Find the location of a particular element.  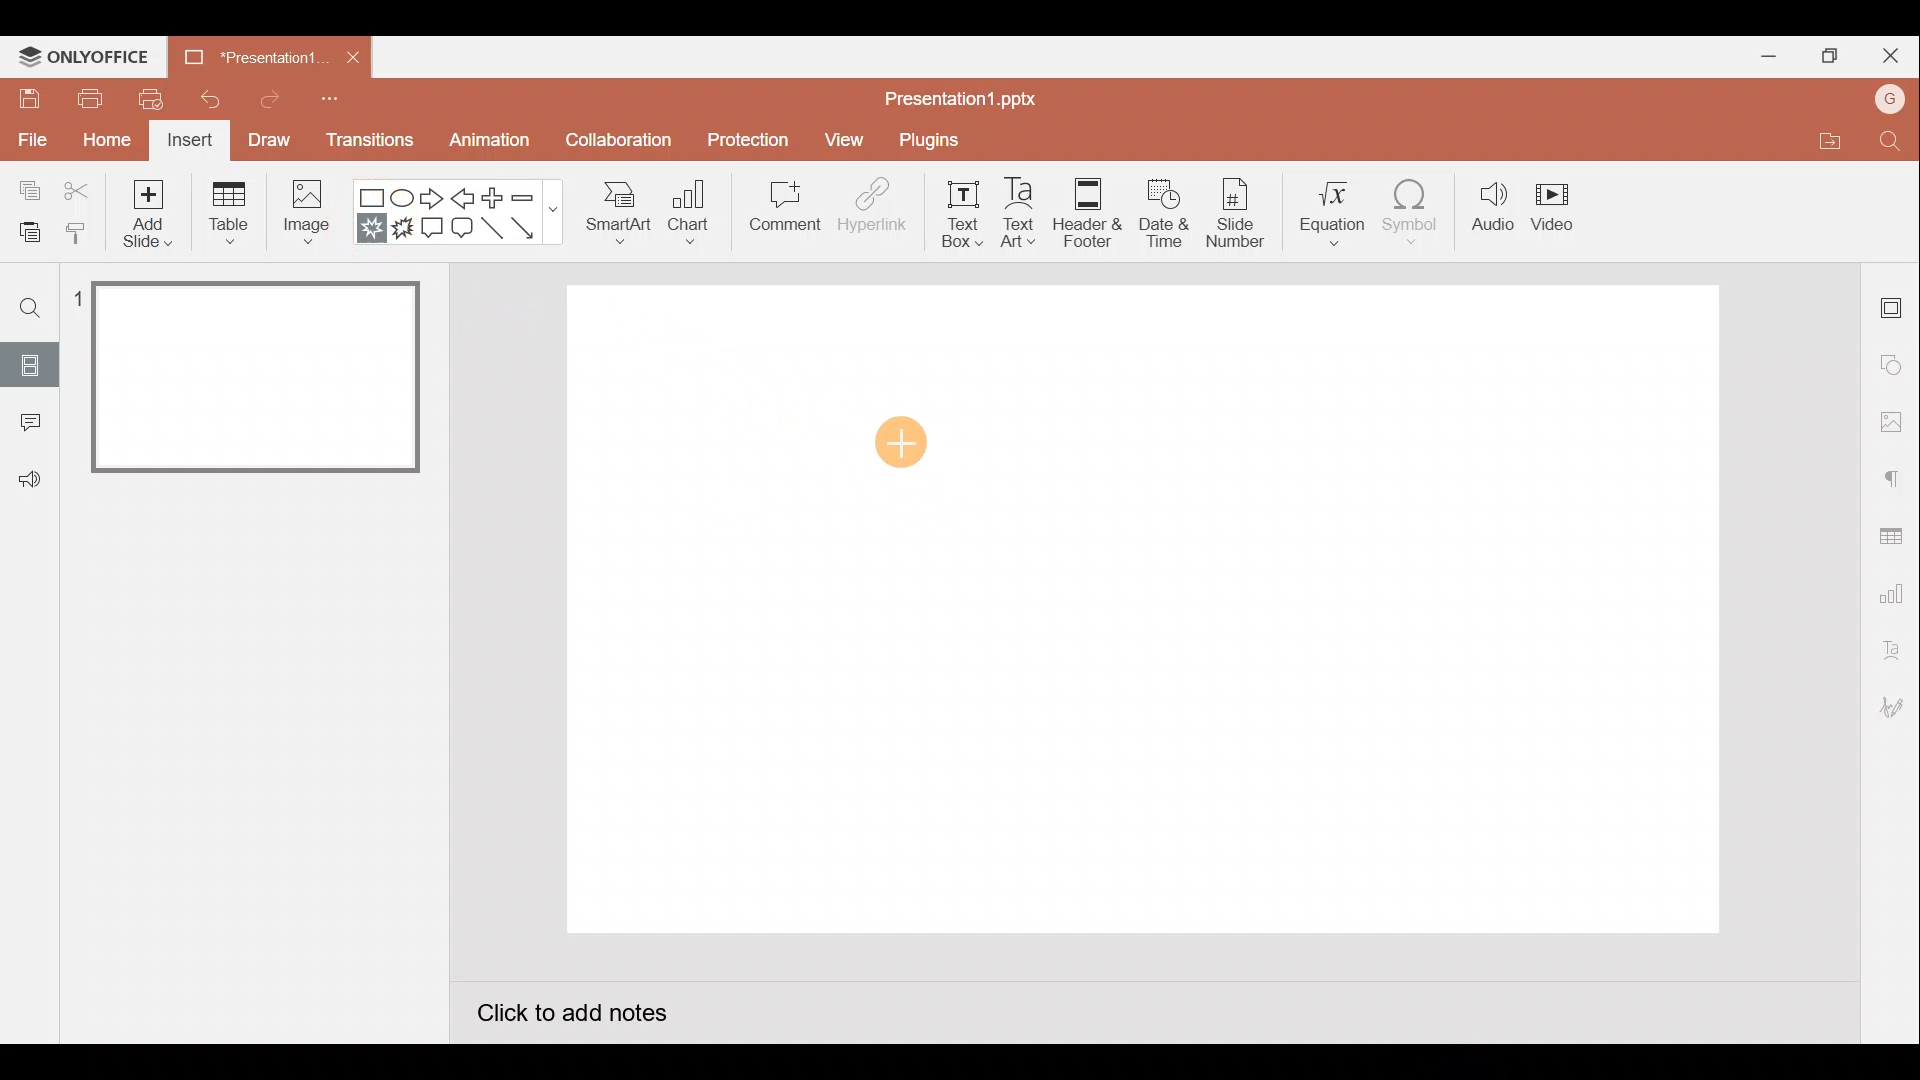

Arrow is located at coordinates (529, 229).